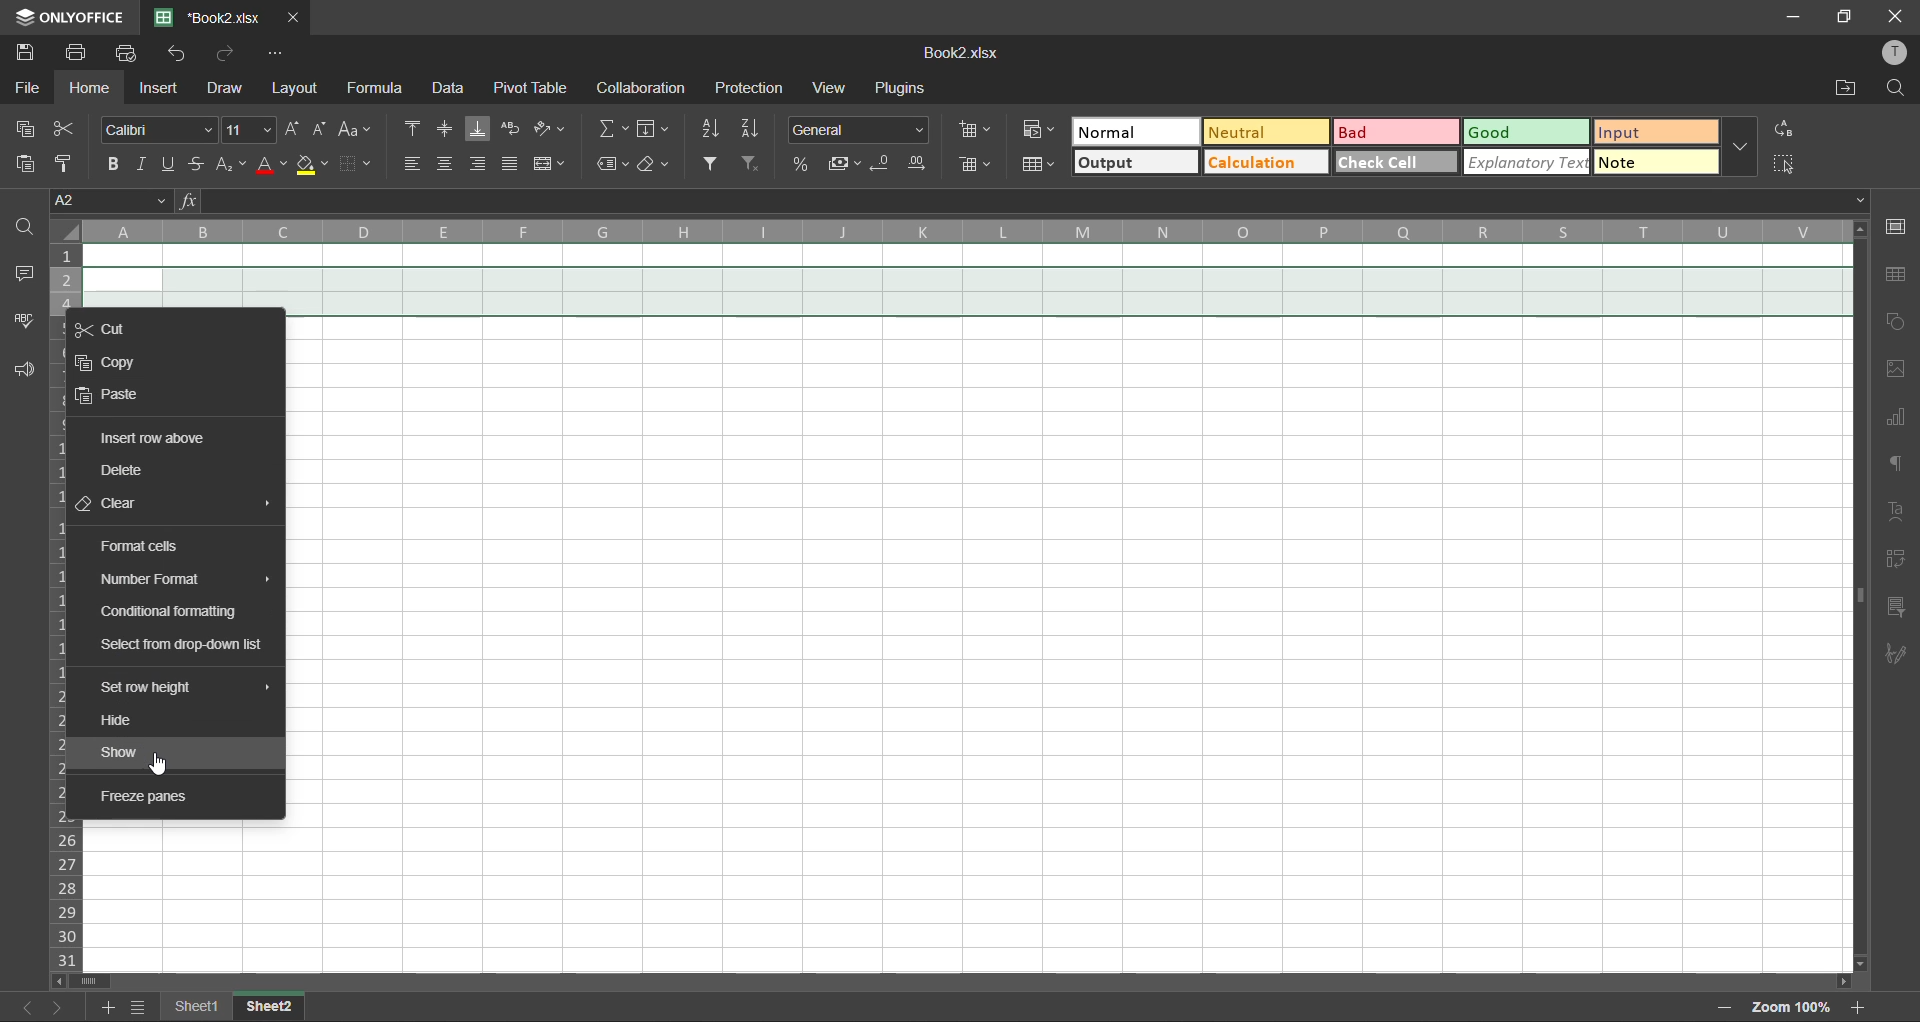  What do you see at coordinates (22, 1005) in the screenshot?
I see `previous` at bounding box center [22, 1005].